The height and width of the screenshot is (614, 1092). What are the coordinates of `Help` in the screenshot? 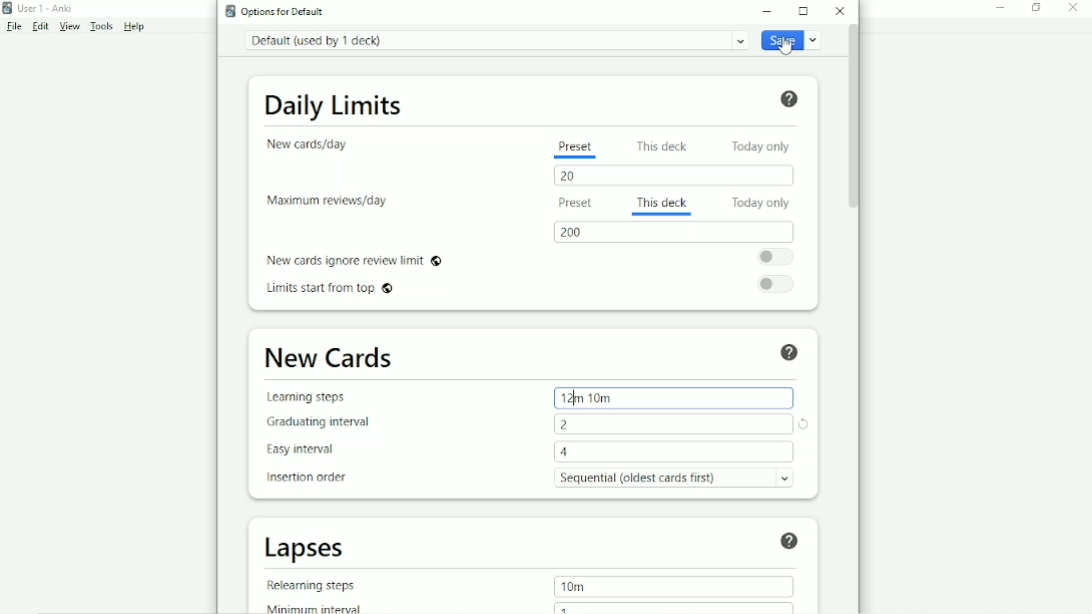 It's located at (792, 353).